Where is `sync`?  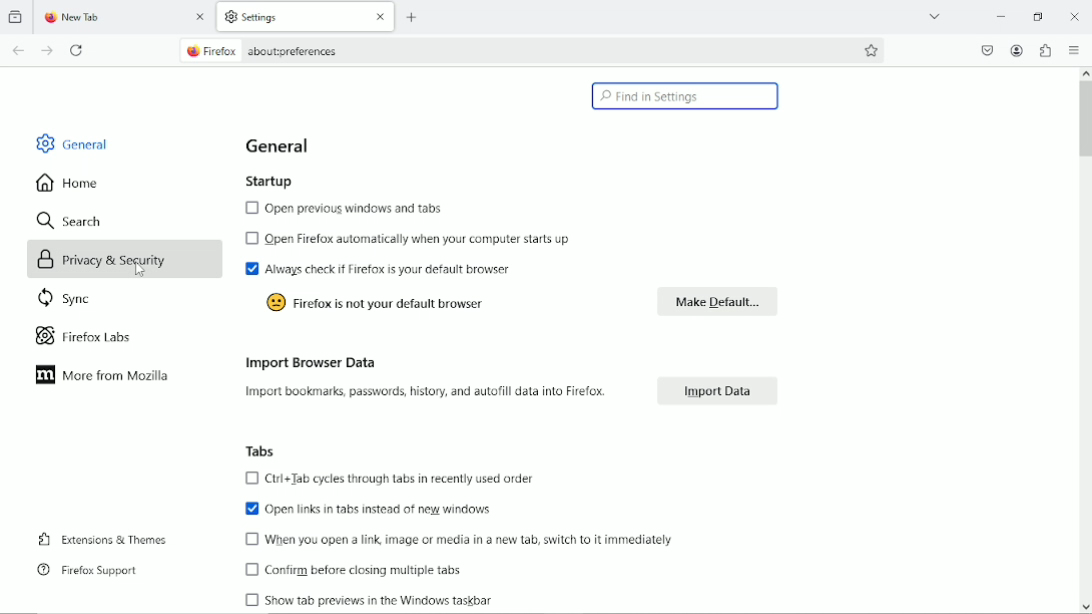 sync is located at coordinates (66, 297).